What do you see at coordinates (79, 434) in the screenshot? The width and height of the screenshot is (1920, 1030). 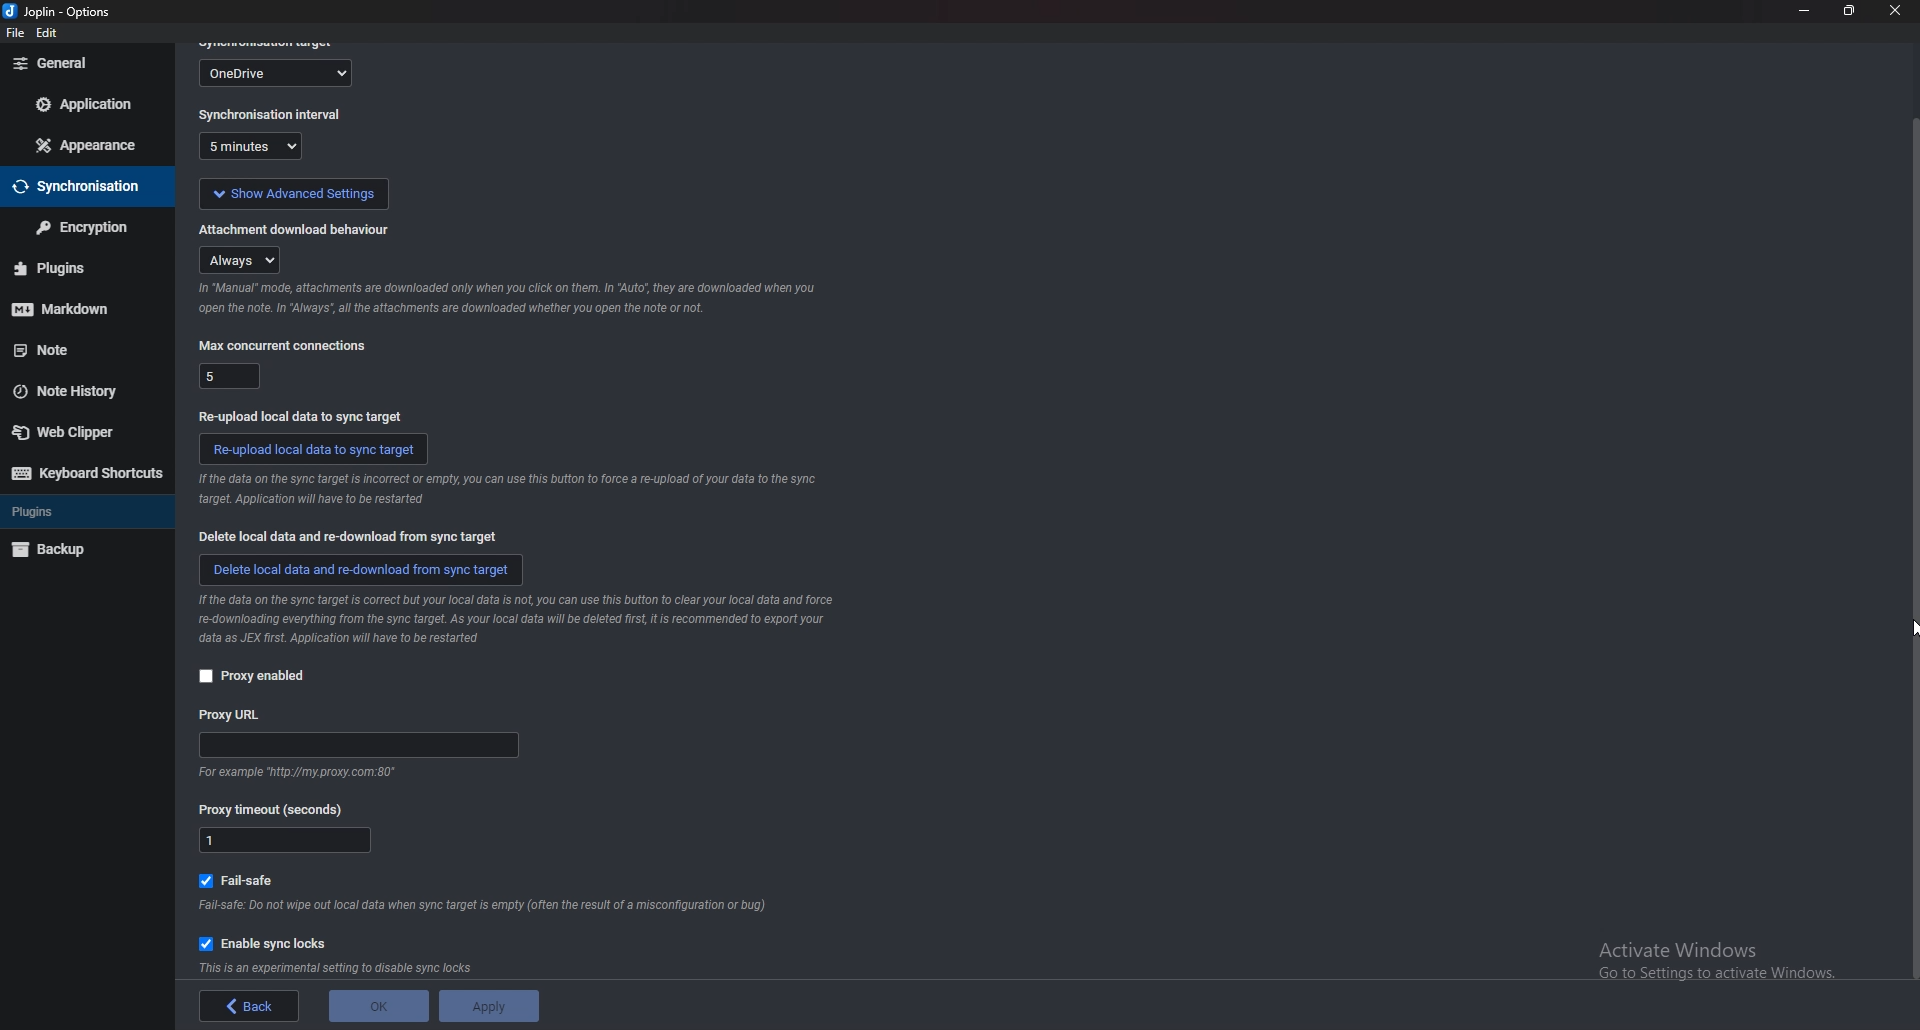 I see `web clipper` at bounding box center [79, 434].